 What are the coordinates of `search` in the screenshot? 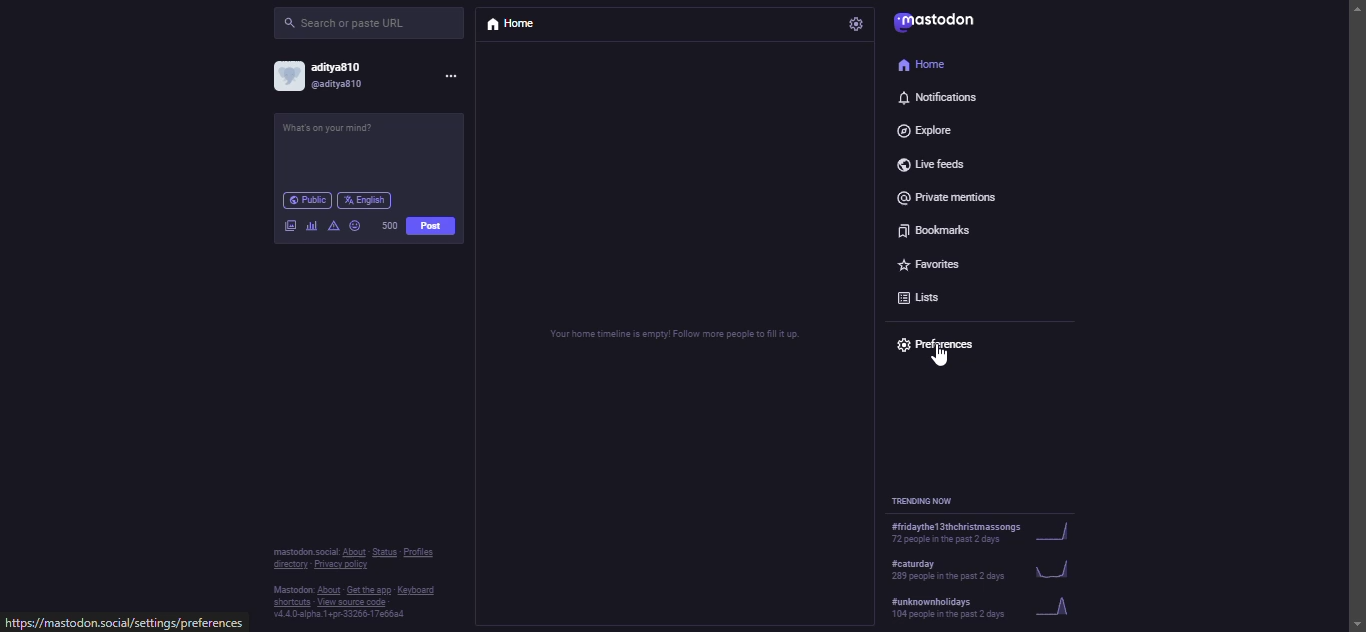 It's located at (349, 20).